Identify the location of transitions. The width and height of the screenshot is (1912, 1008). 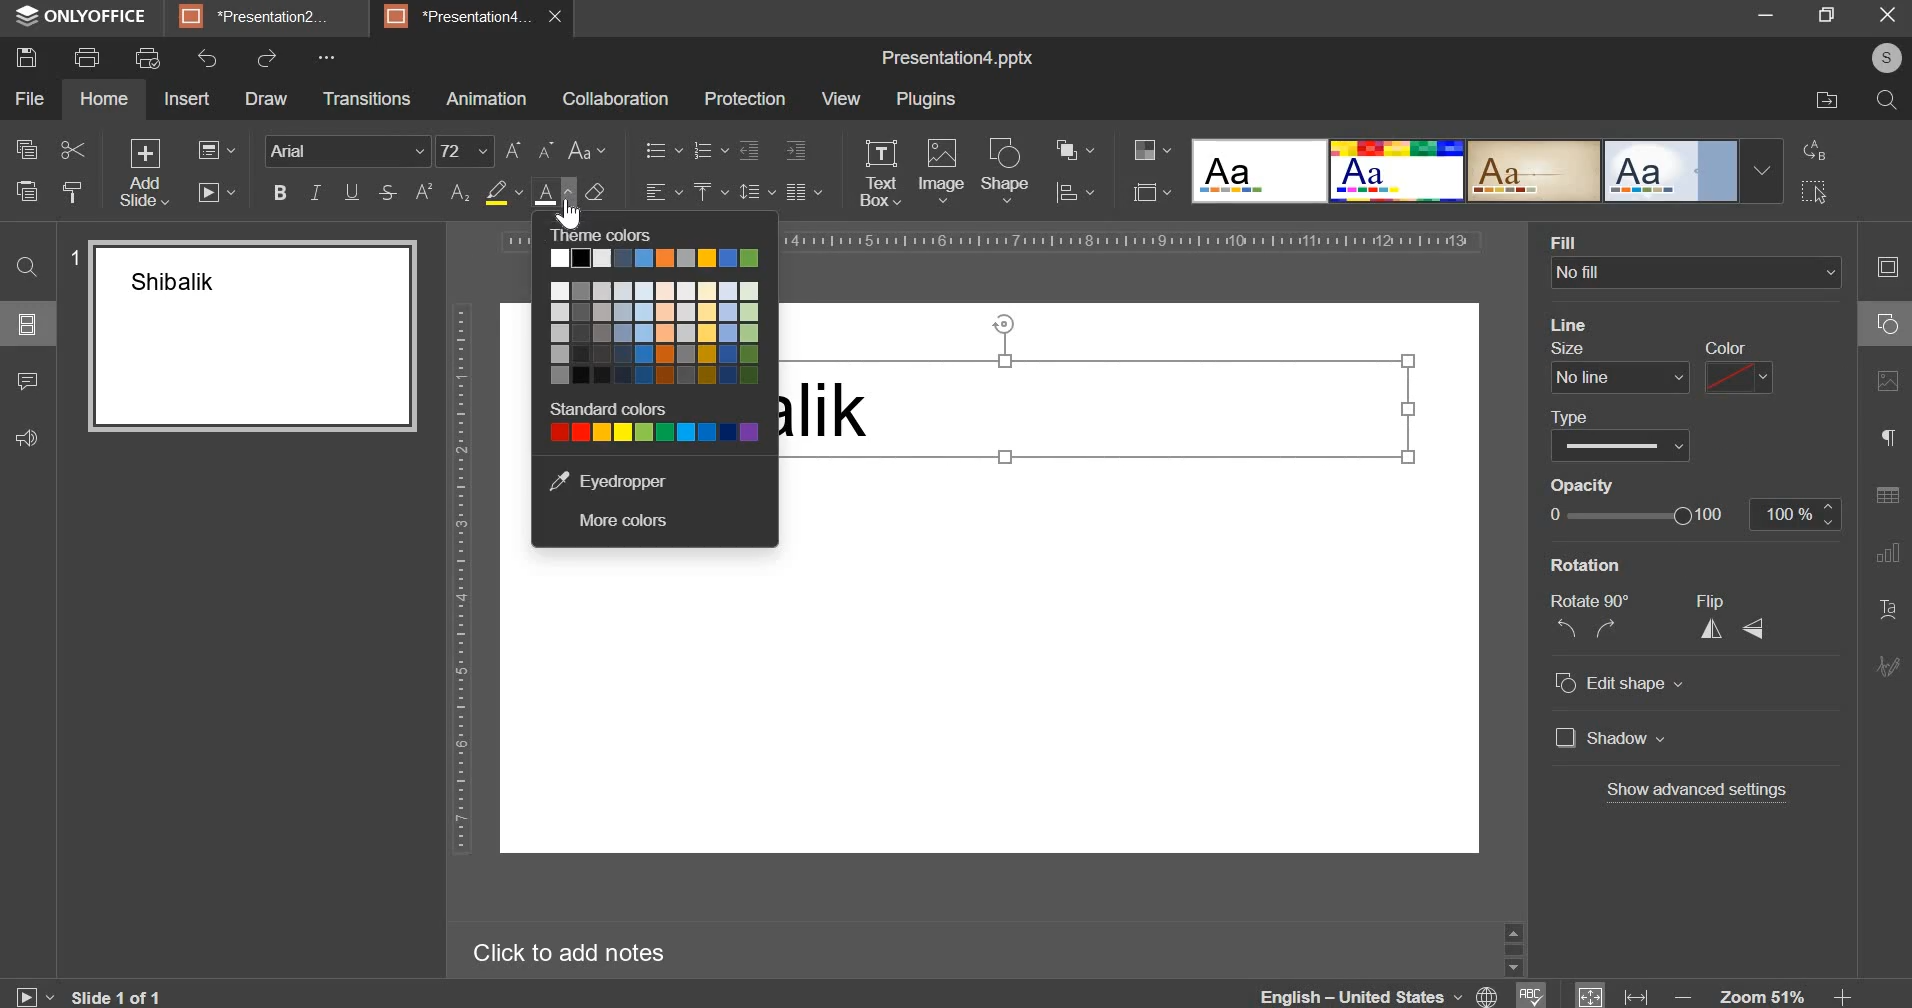
(366, 99).